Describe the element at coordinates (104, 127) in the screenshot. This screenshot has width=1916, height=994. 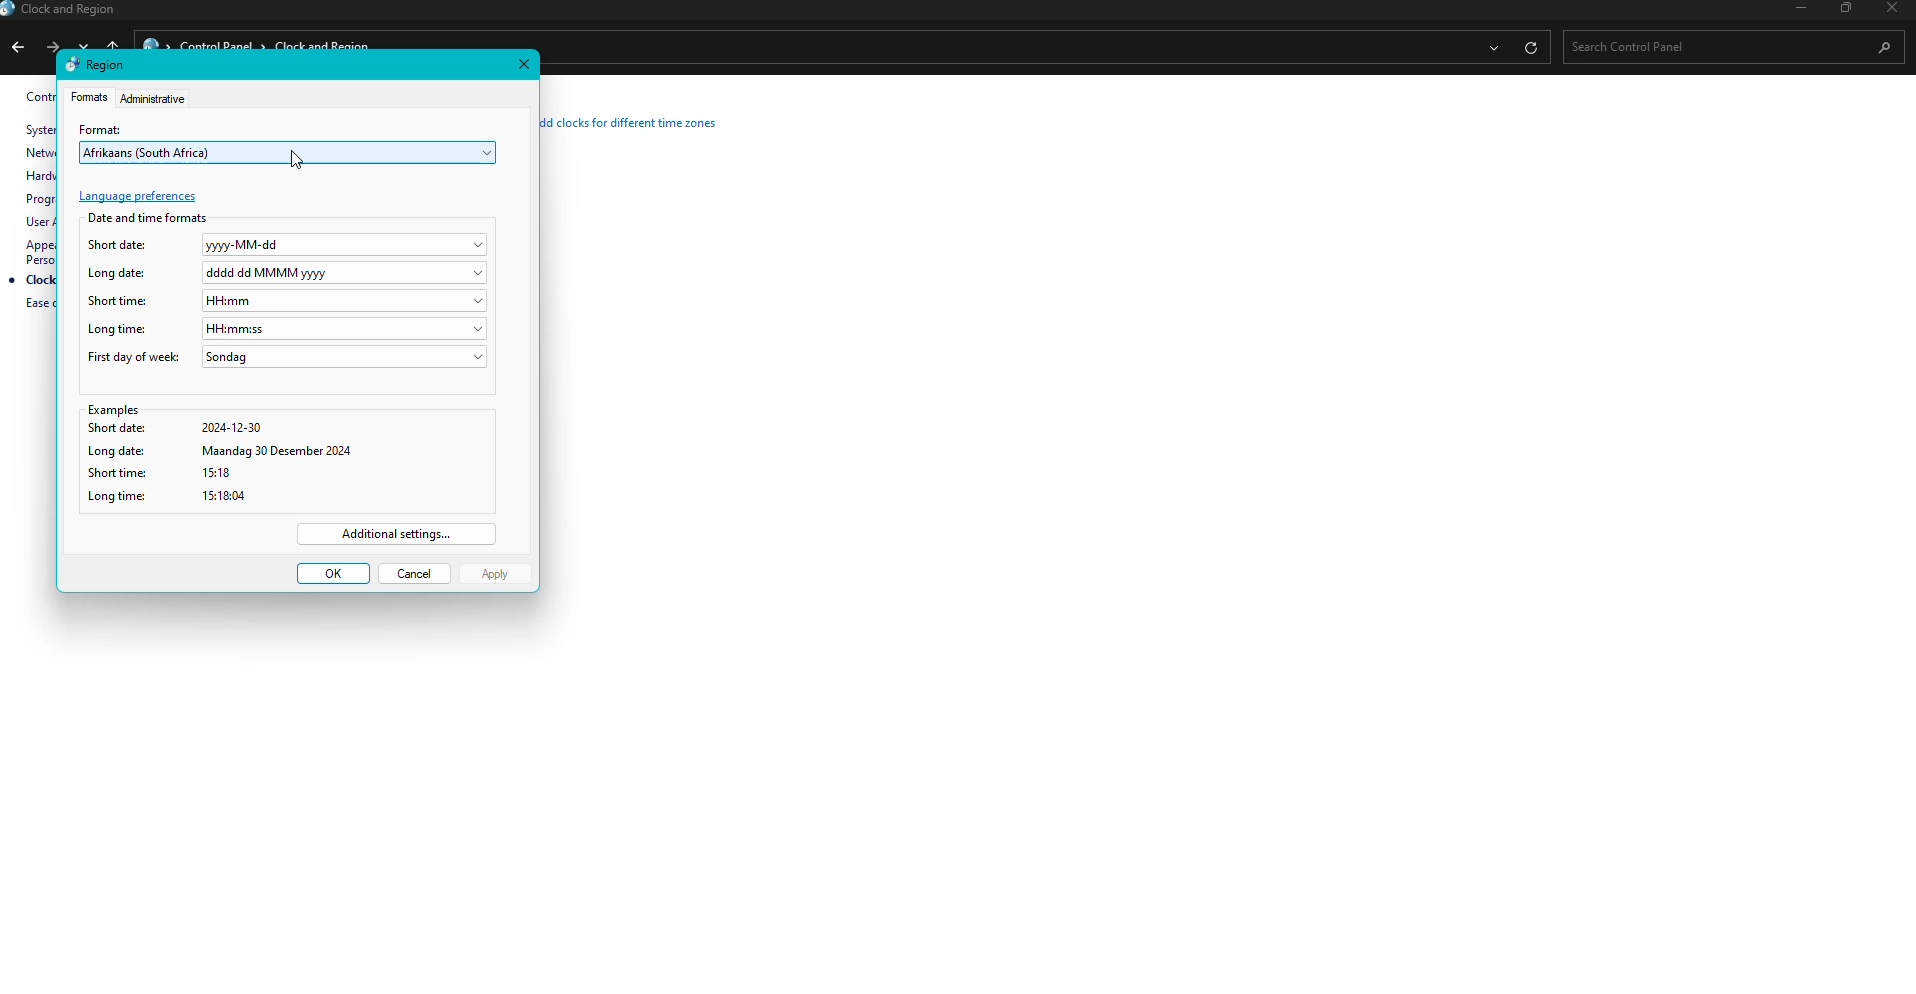
I see `Format` at that location.